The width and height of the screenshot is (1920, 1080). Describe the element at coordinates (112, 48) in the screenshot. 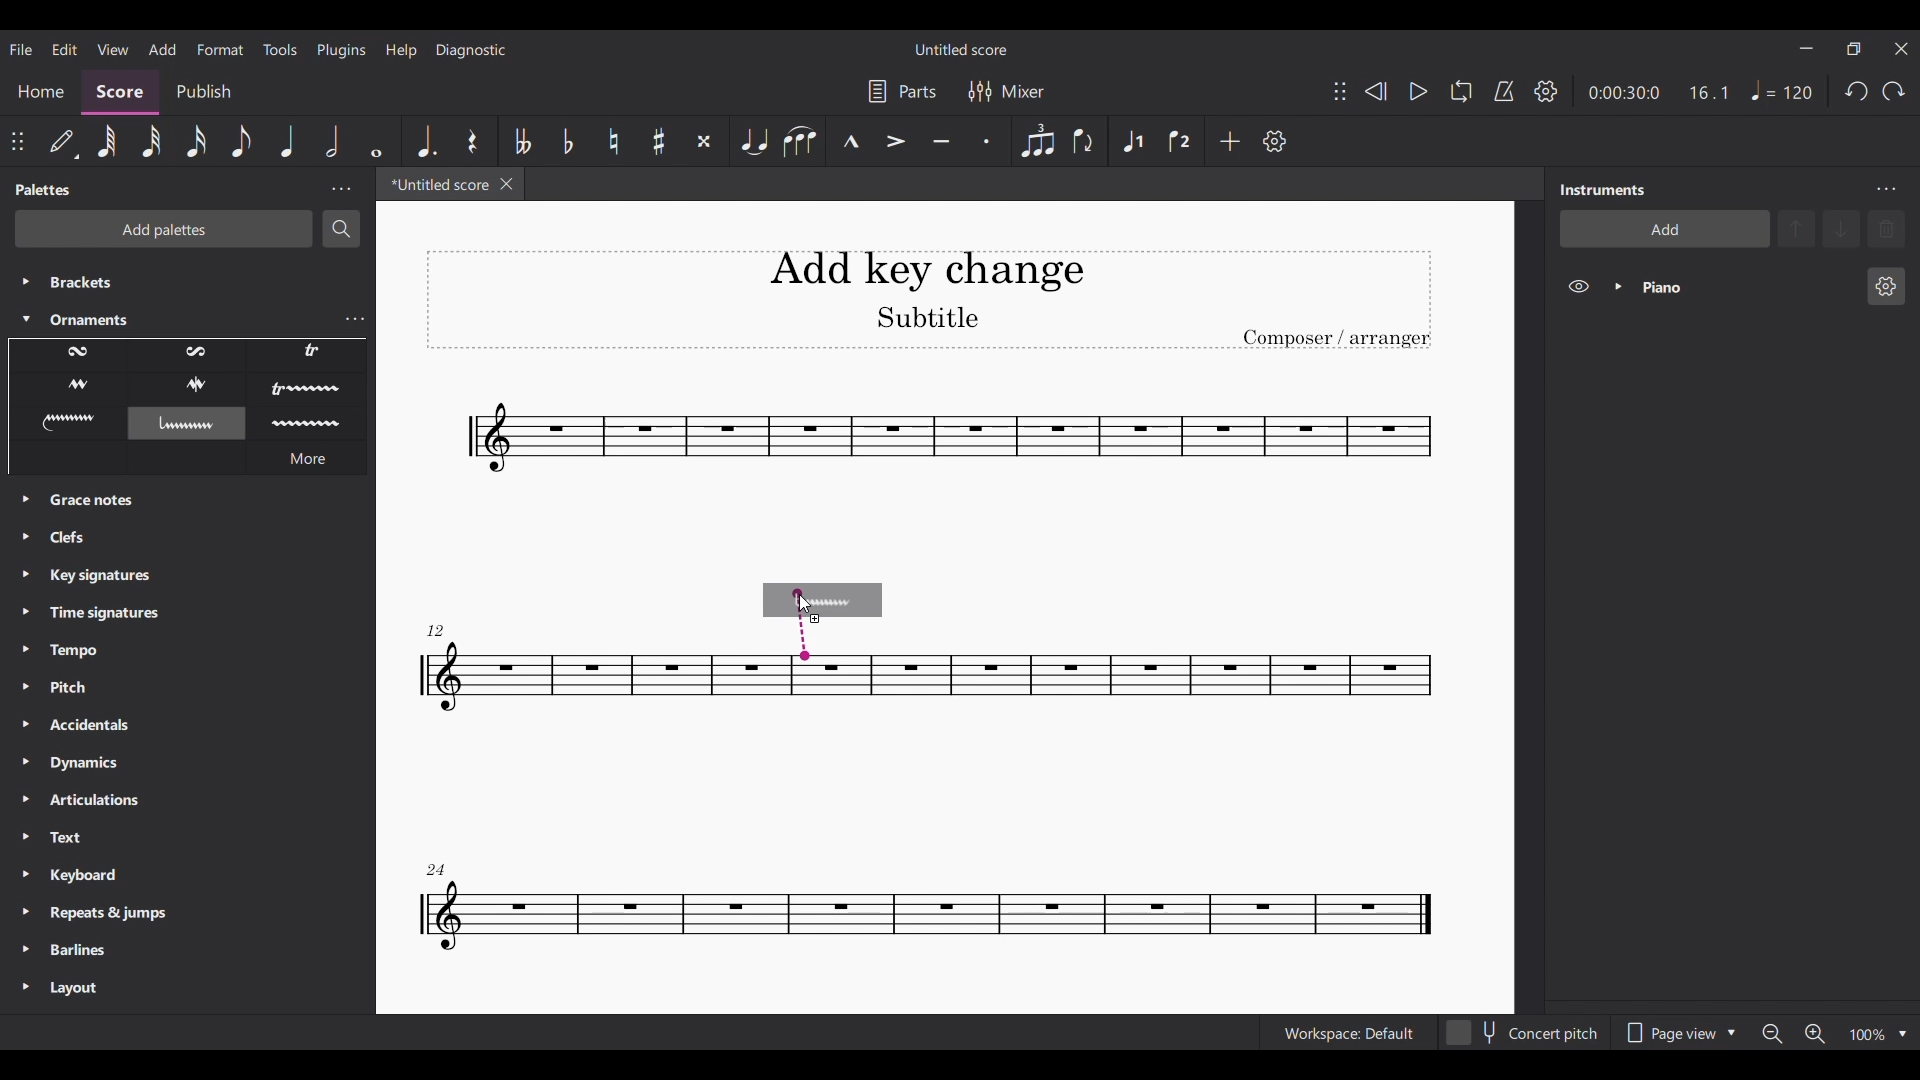

I see `View menu` at that location.